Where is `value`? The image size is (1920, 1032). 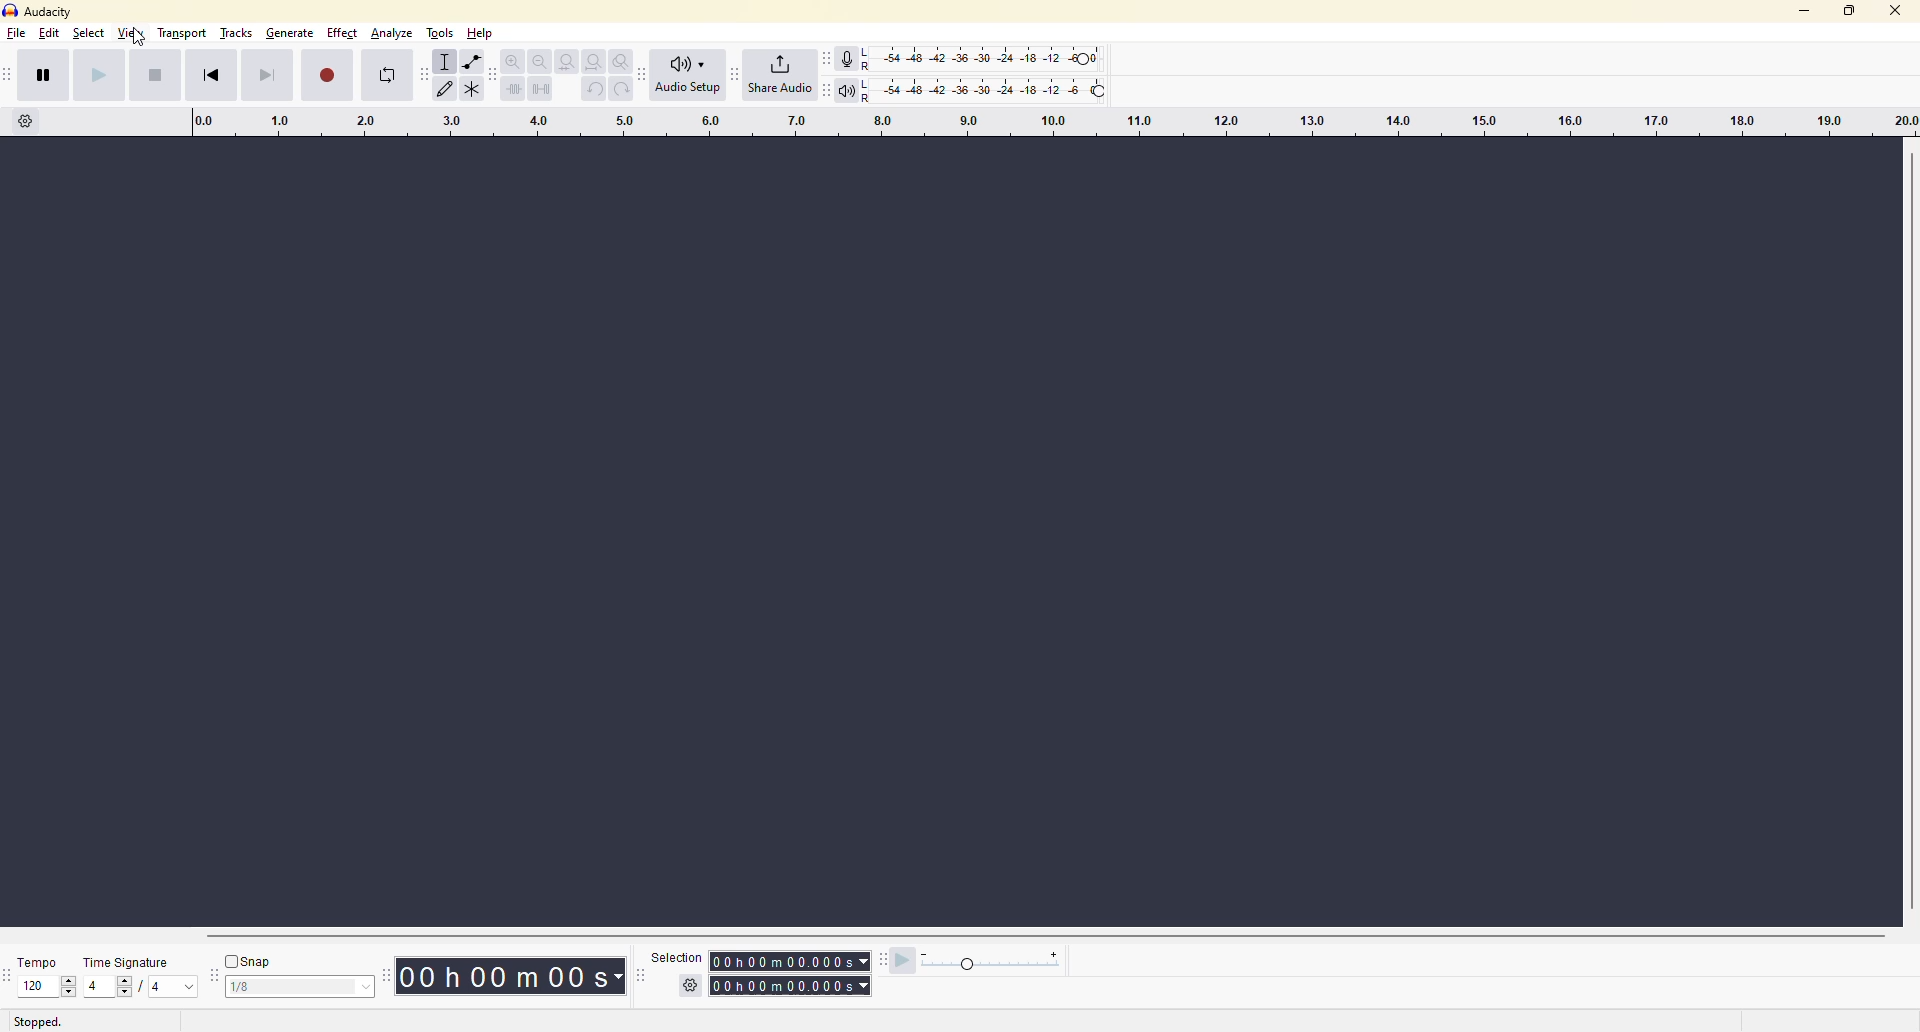
value is located at coordinates (296, 990).